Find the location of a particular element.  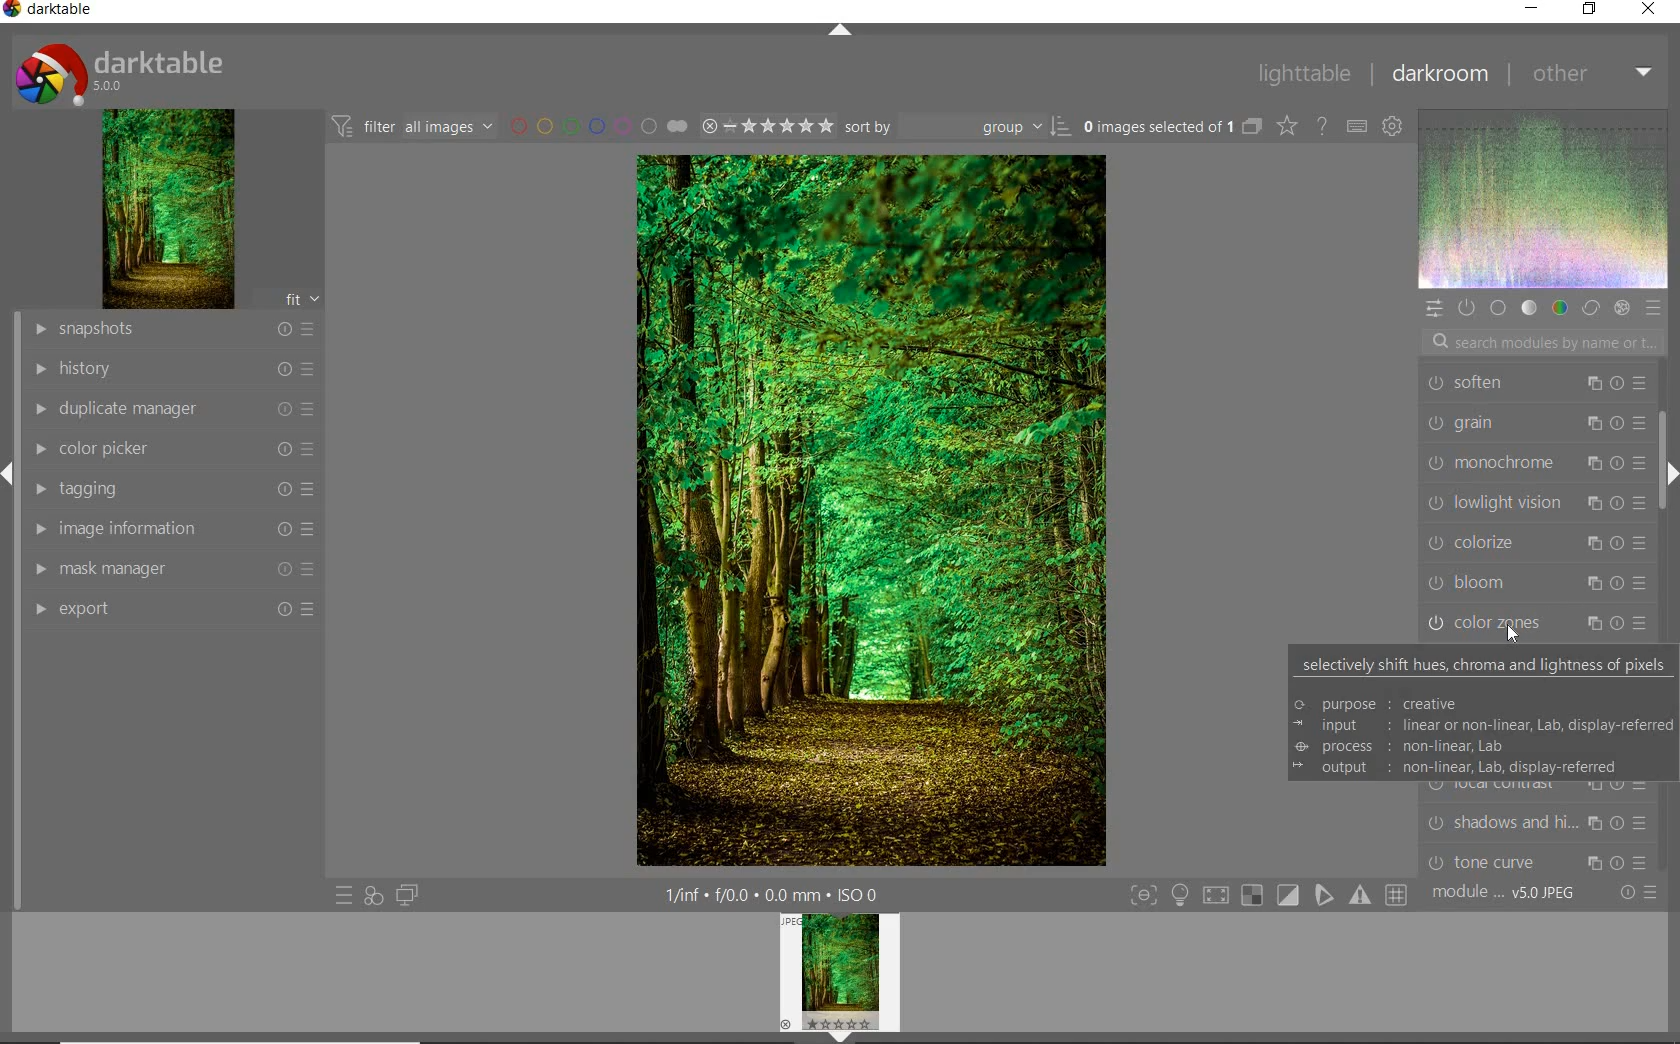

RESTORE is located at coordinates (1587, 10).